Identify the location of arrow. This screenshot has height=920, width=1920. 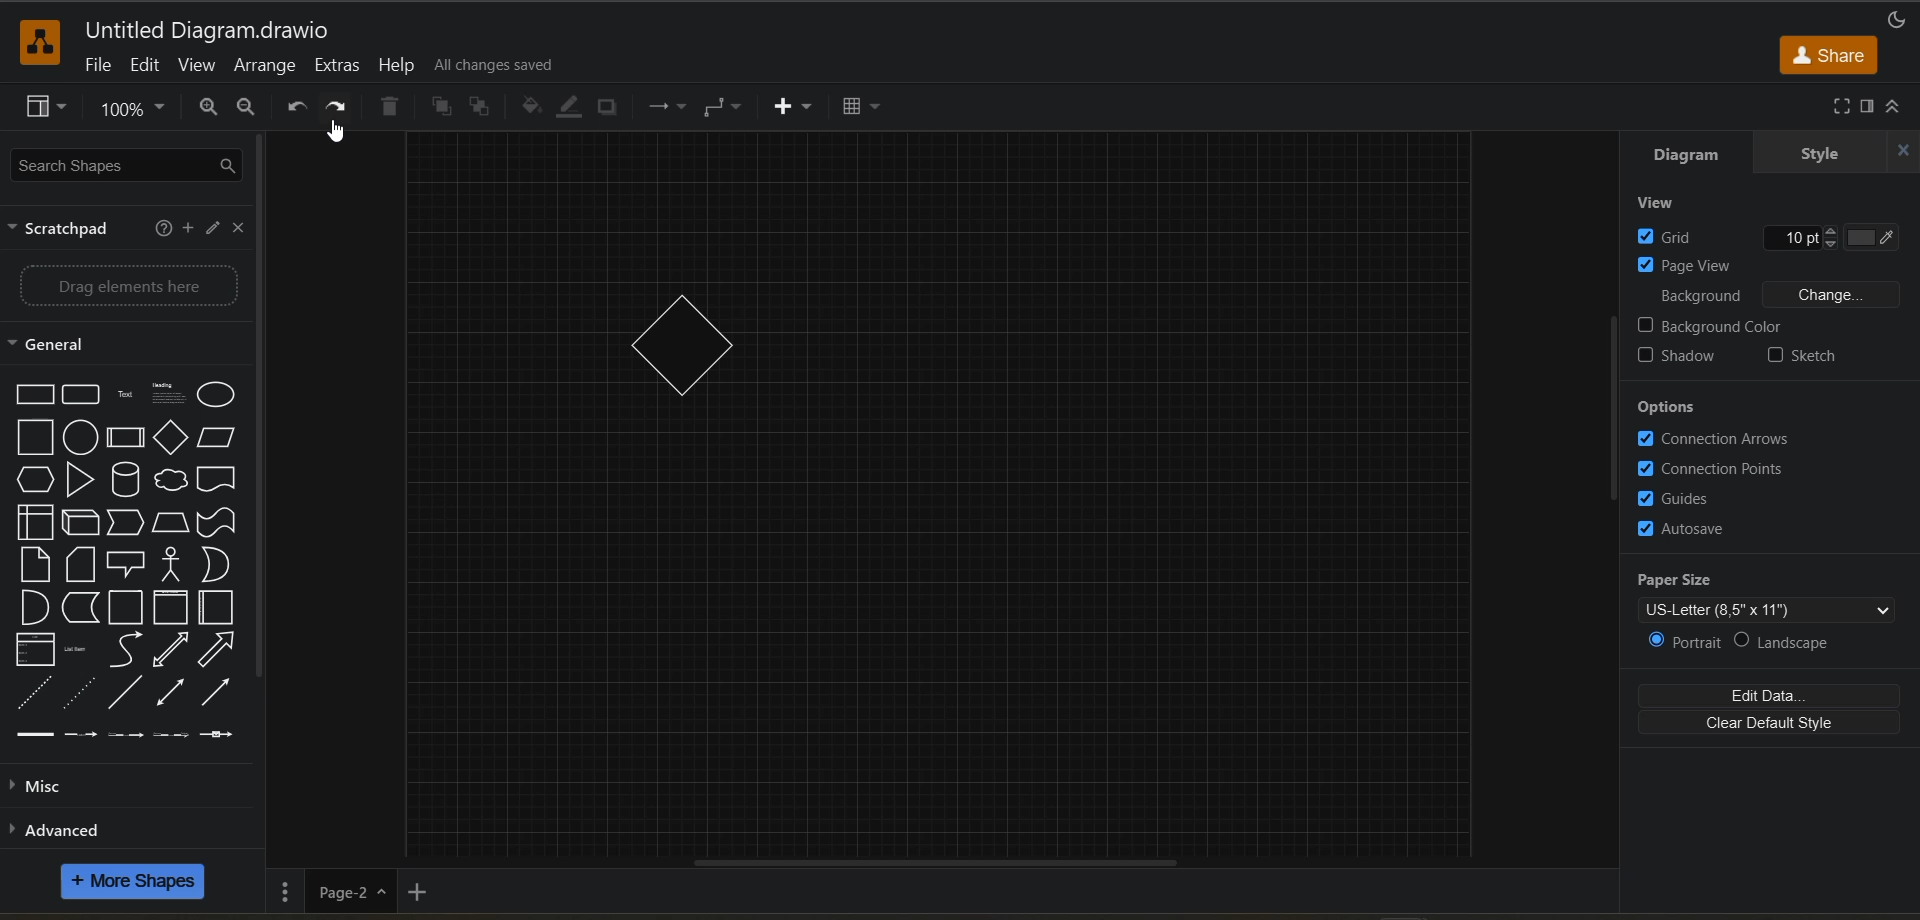
(219, 650).